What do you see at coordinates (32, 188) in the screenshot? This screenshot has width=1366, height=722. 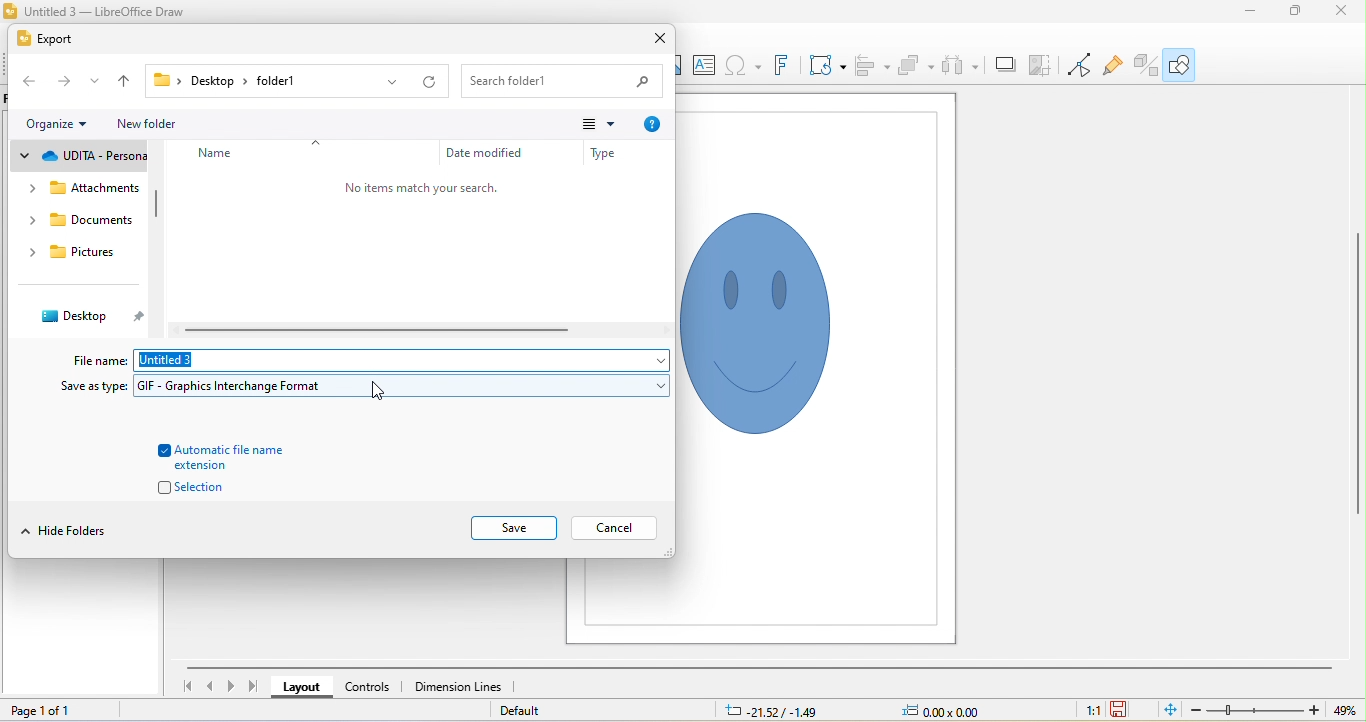 I see `drop down` at bounding box center [32, 188].